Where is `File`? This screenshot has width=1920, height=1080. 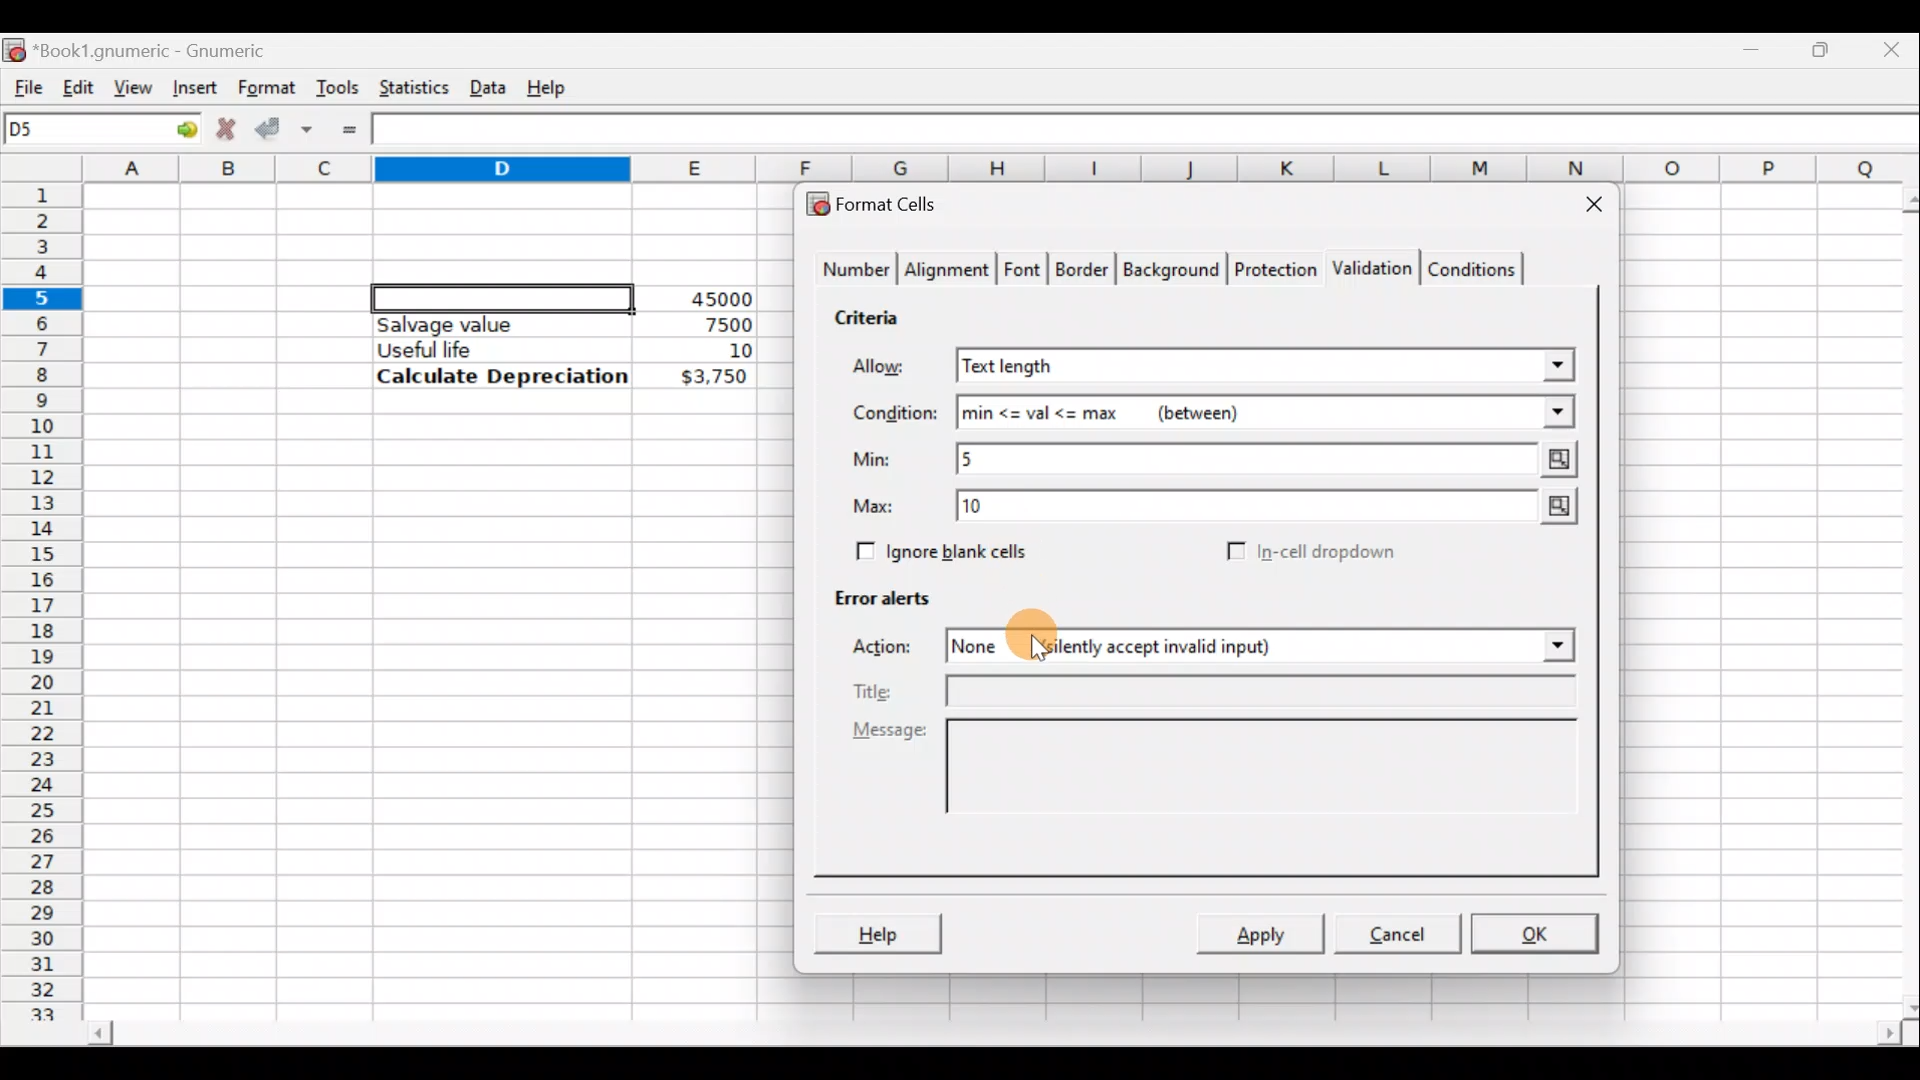
File is located at coordinates (22, 83).